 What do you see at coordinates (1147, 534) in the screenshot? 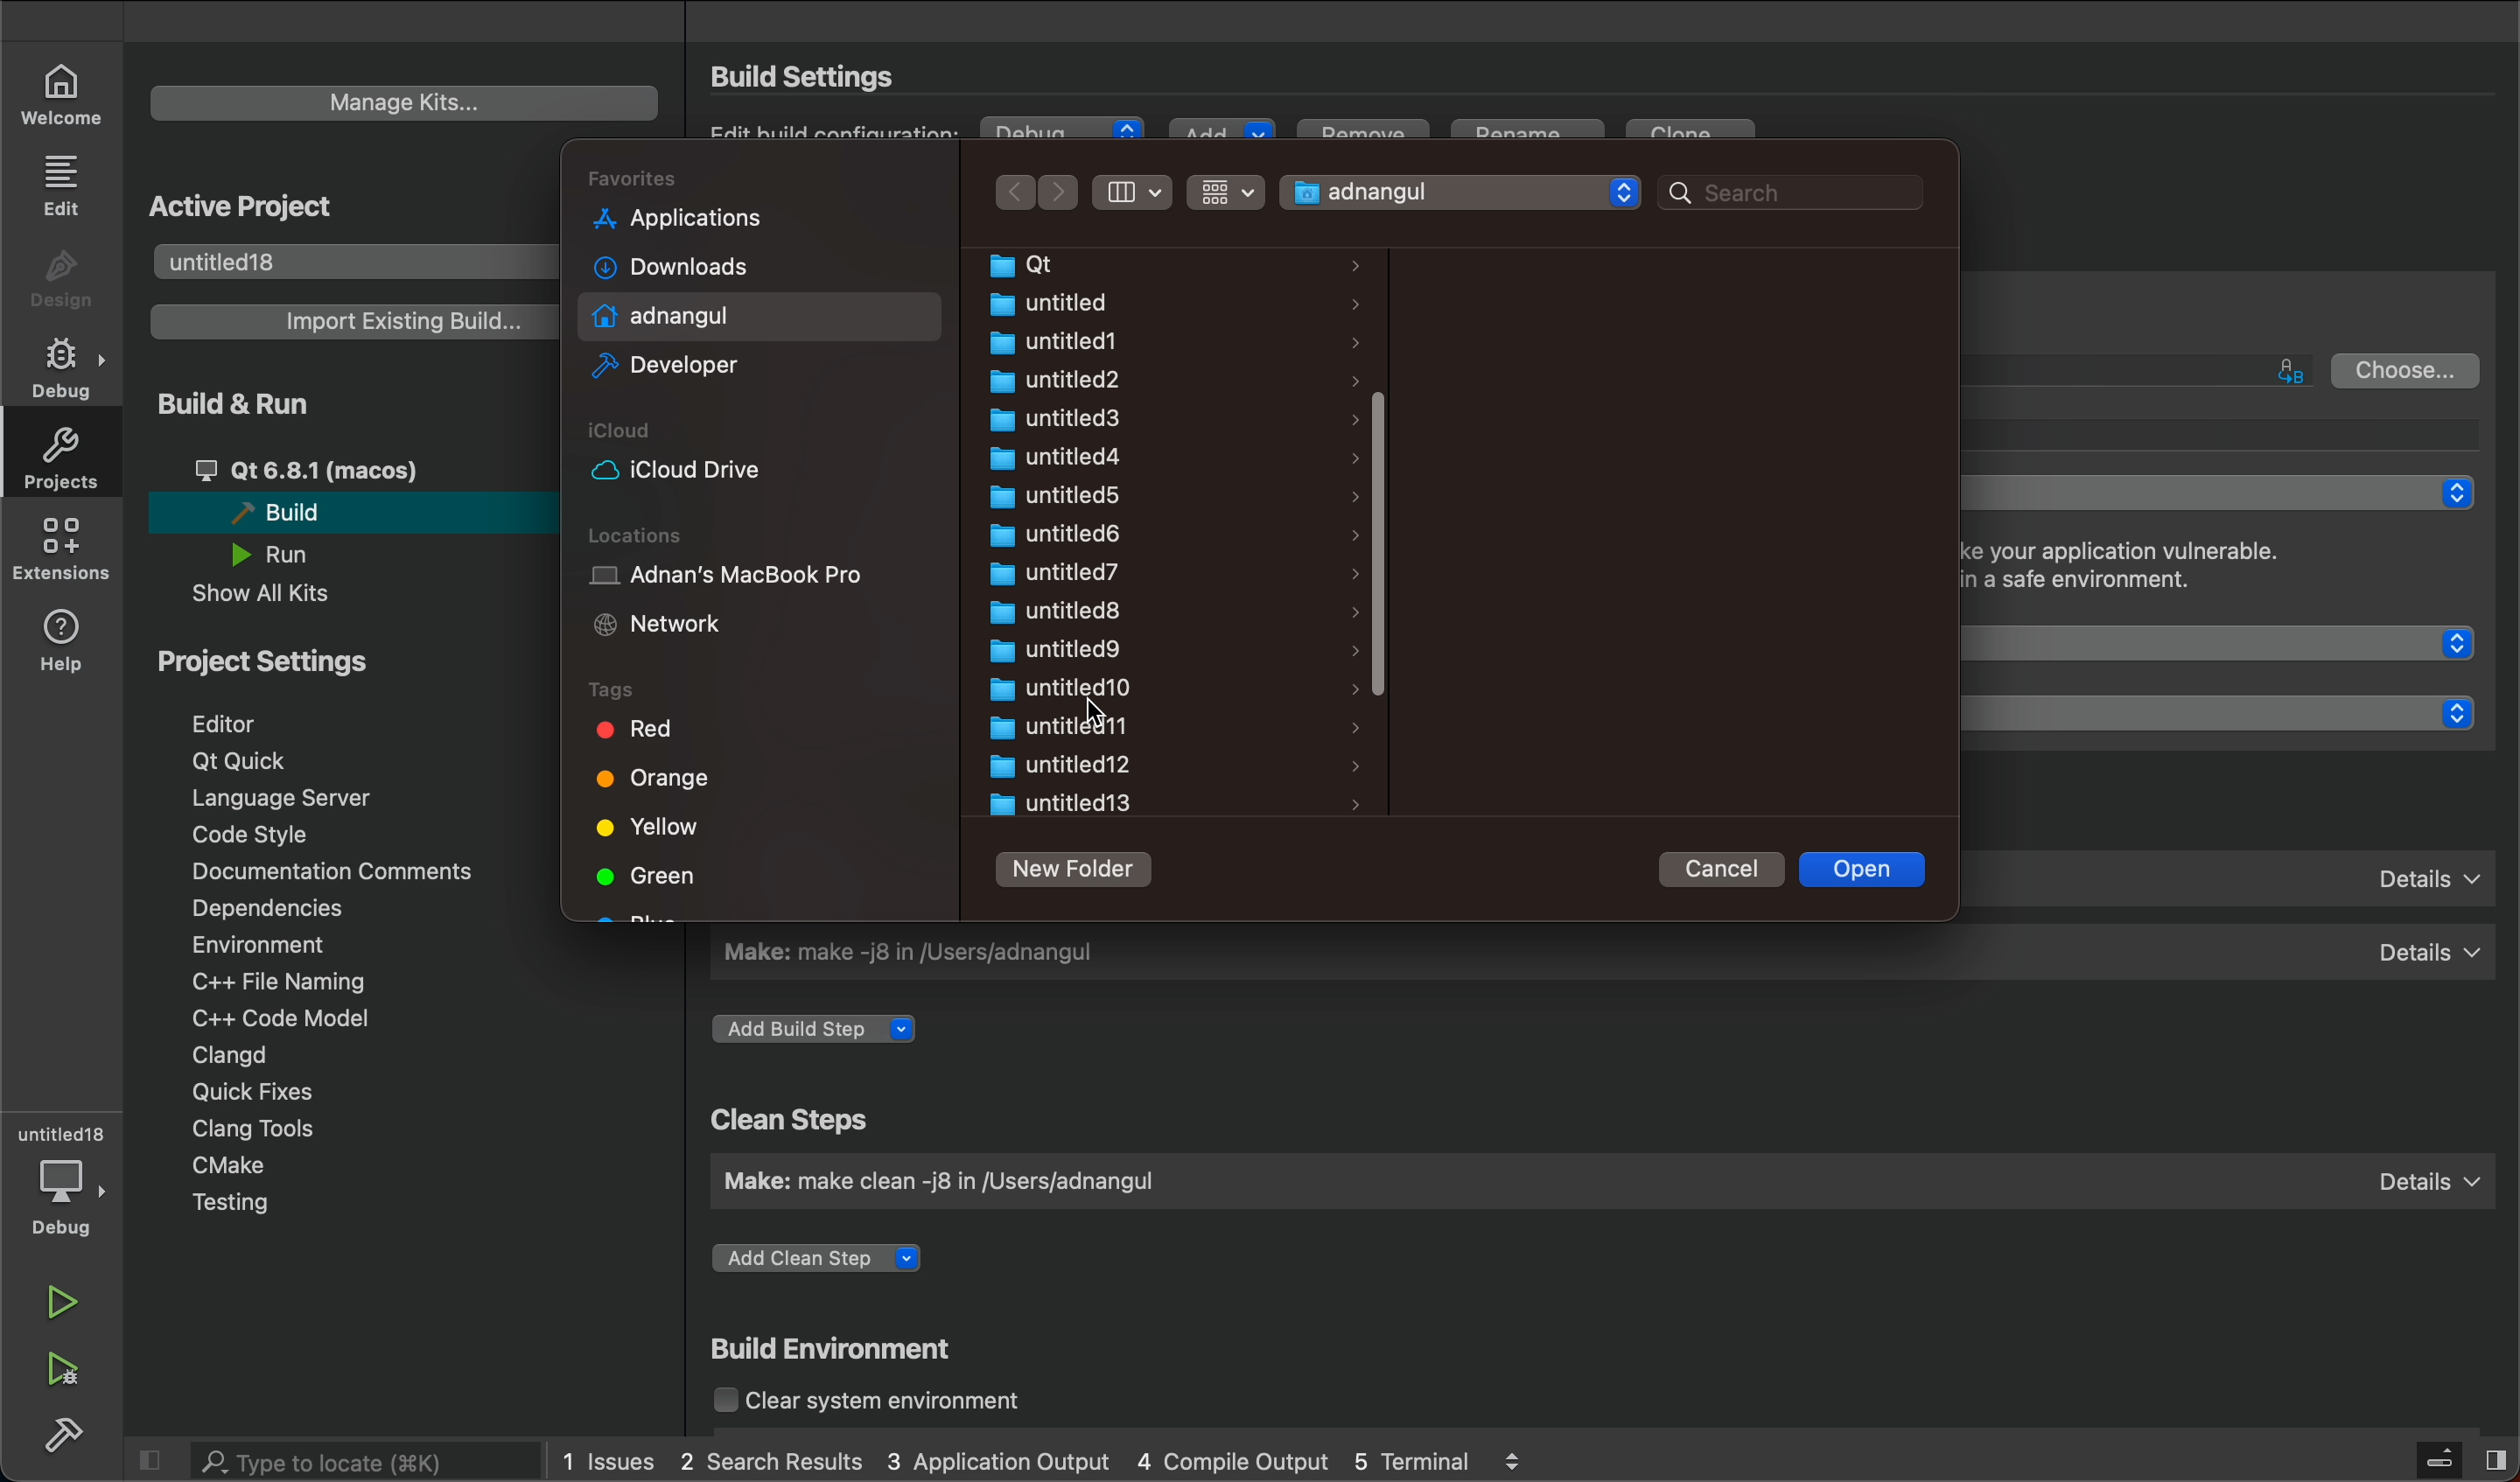
I see `untitled6` at bounding box center [1147, 534].